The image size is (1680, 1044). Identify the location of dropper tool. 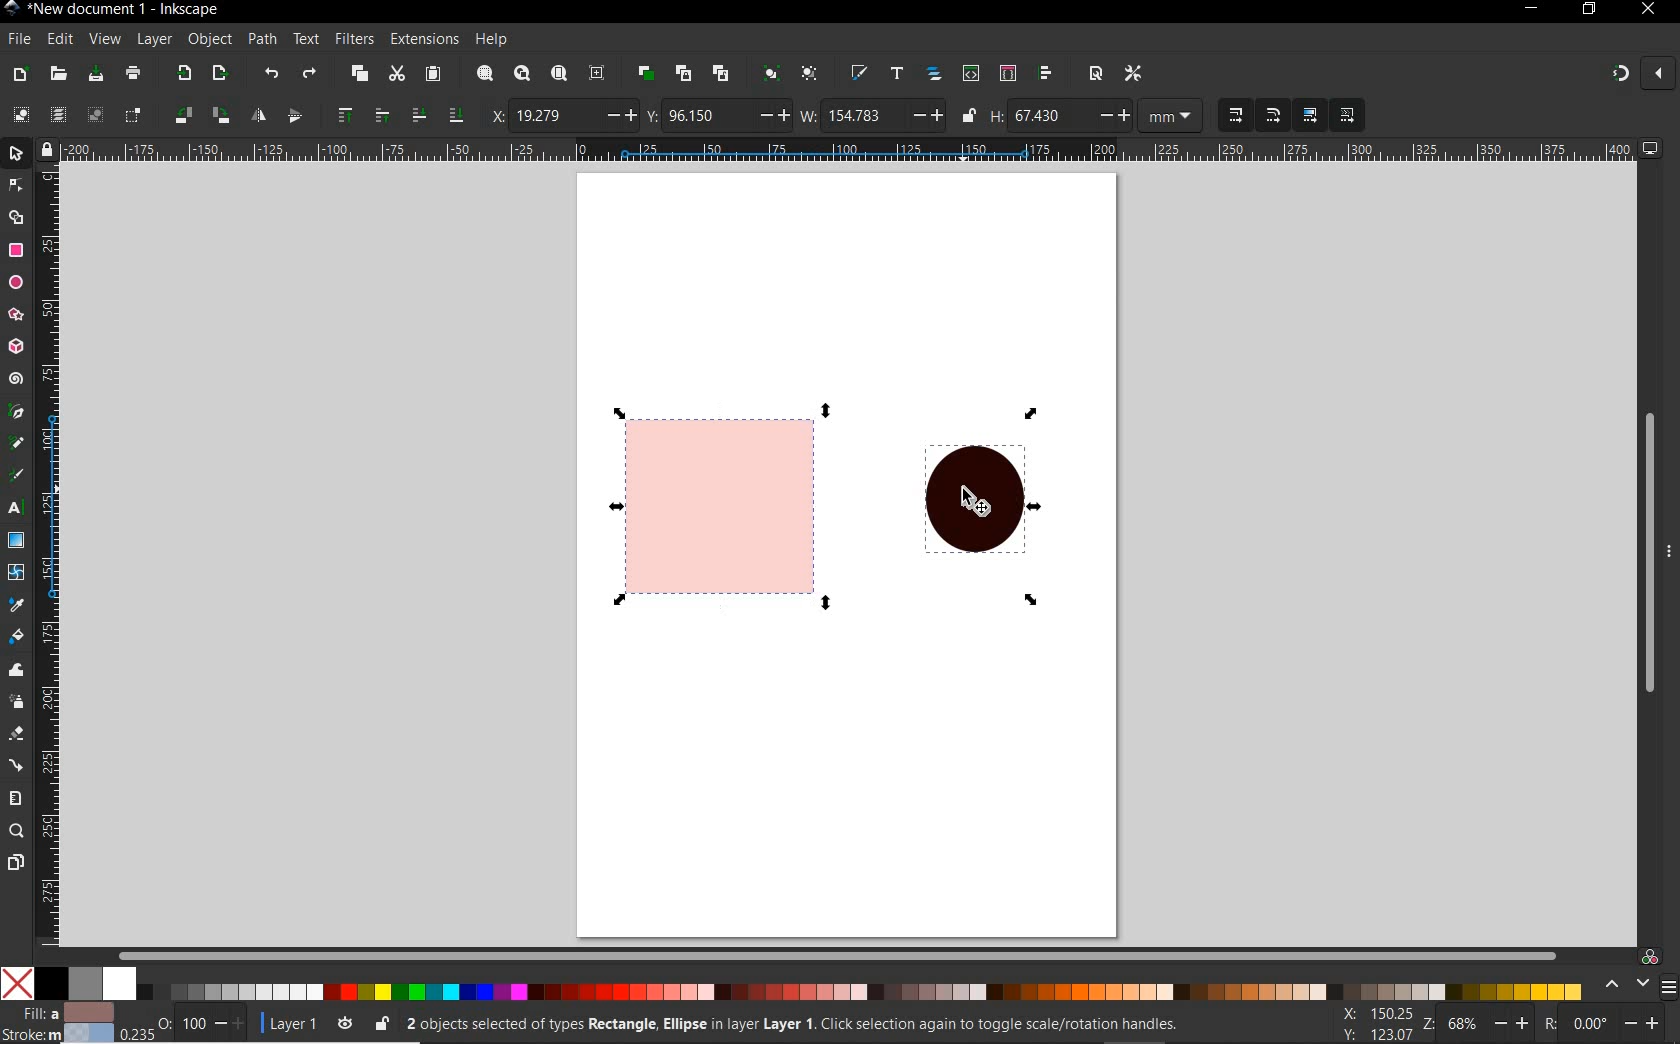
(14, 602).